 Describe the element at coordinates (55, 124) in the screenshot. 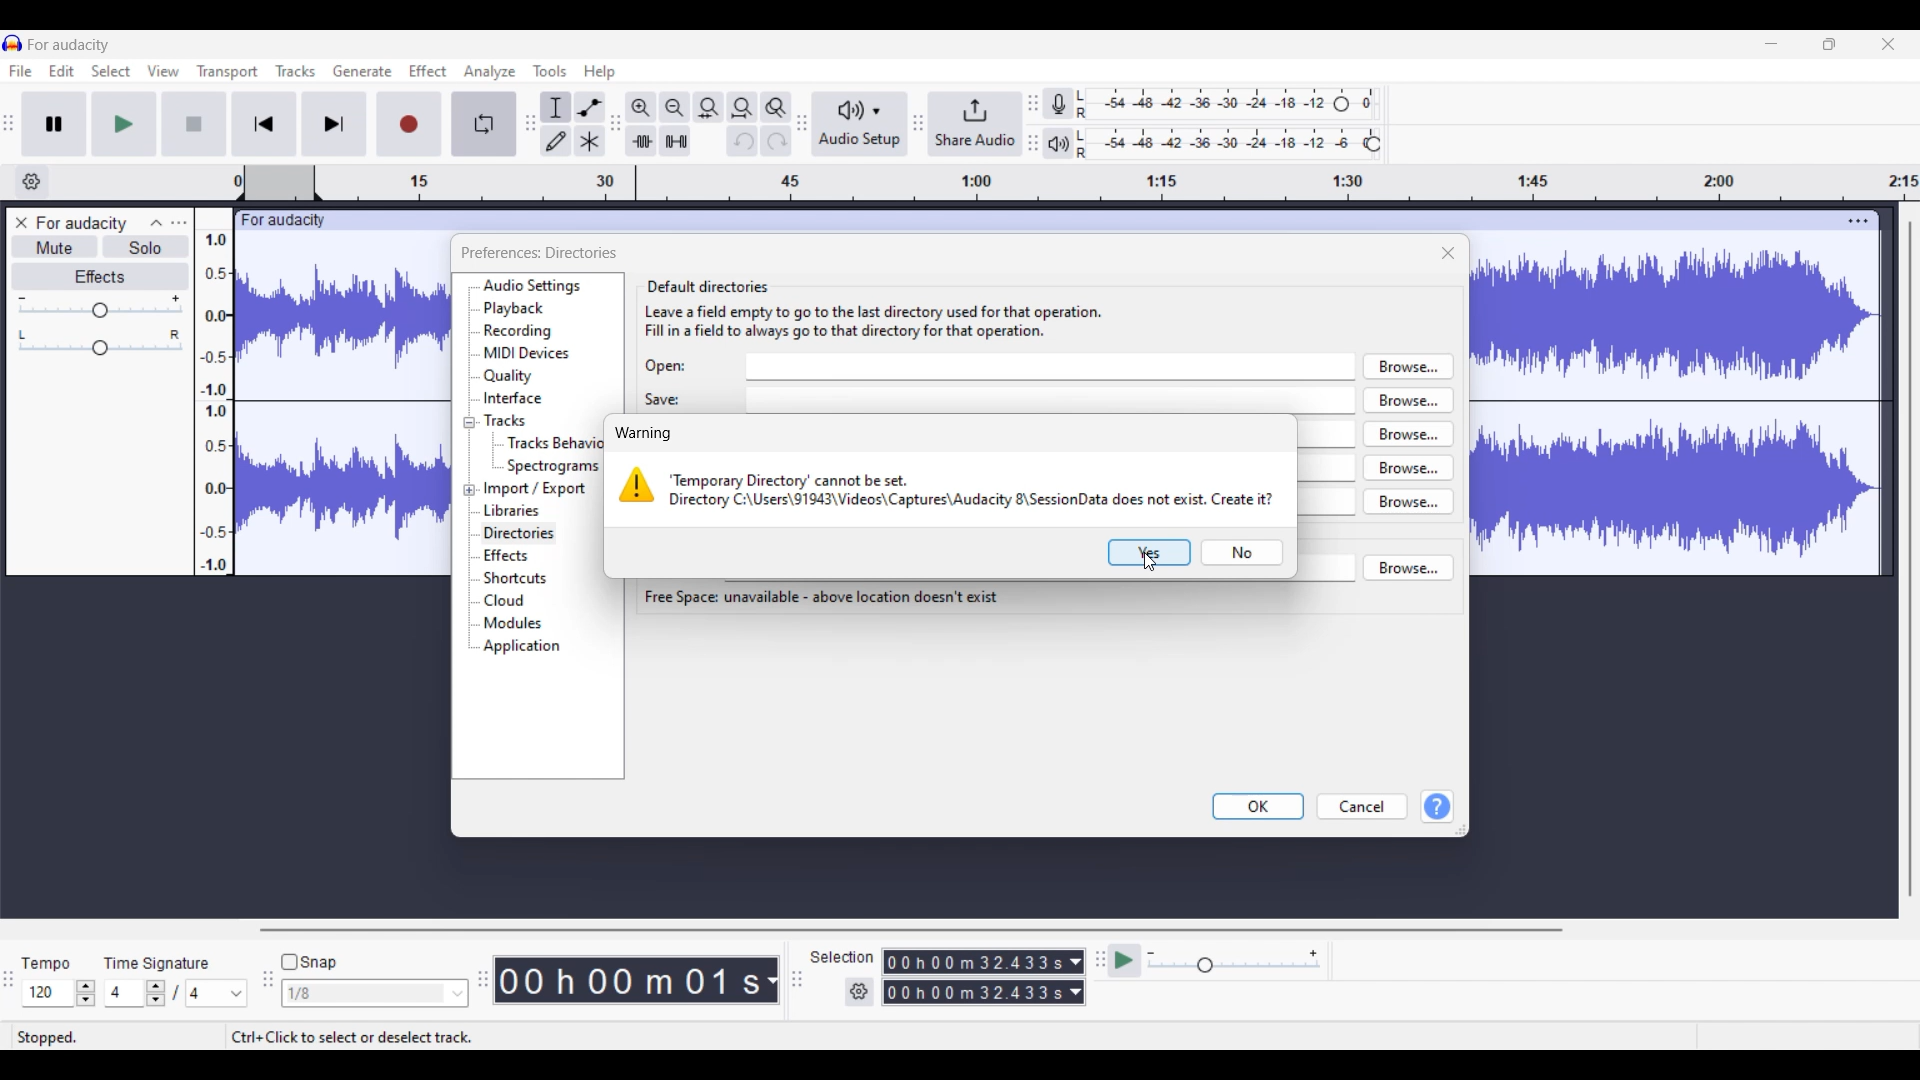

I see `Pause` at that location.